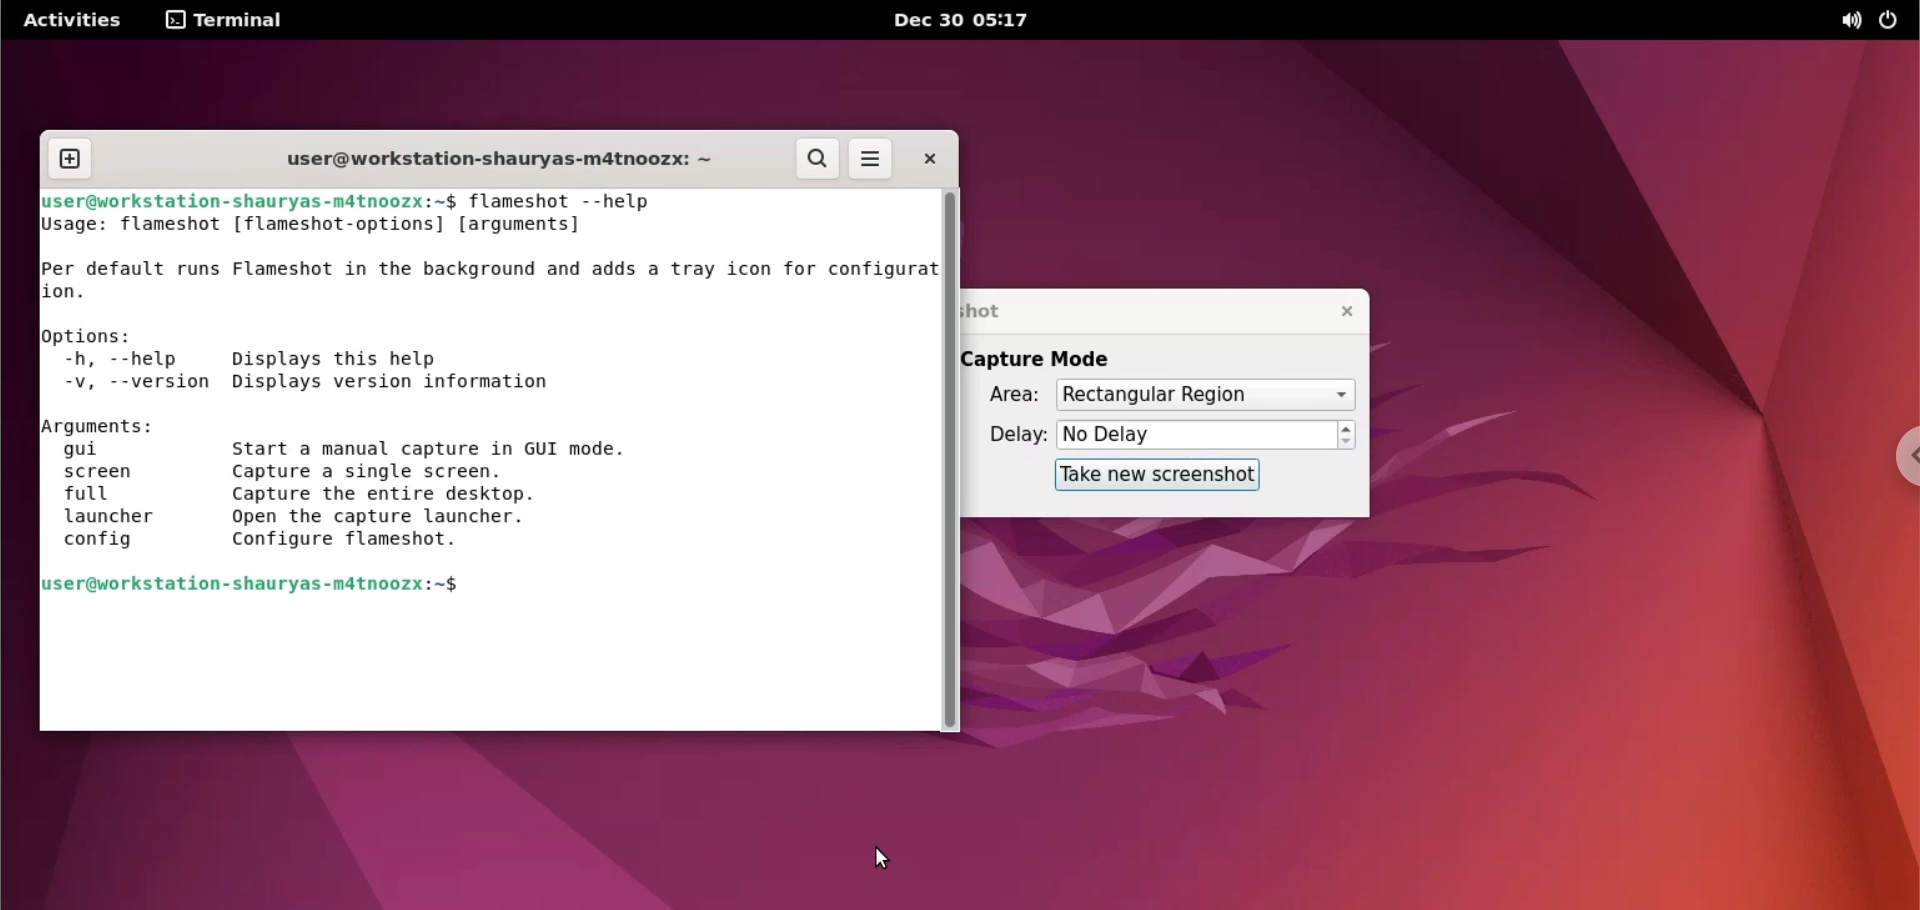 Image resolution: width=1920 pixels, height=910 pixels. I want to click on Dec 30 05:16, so click(970, 20).